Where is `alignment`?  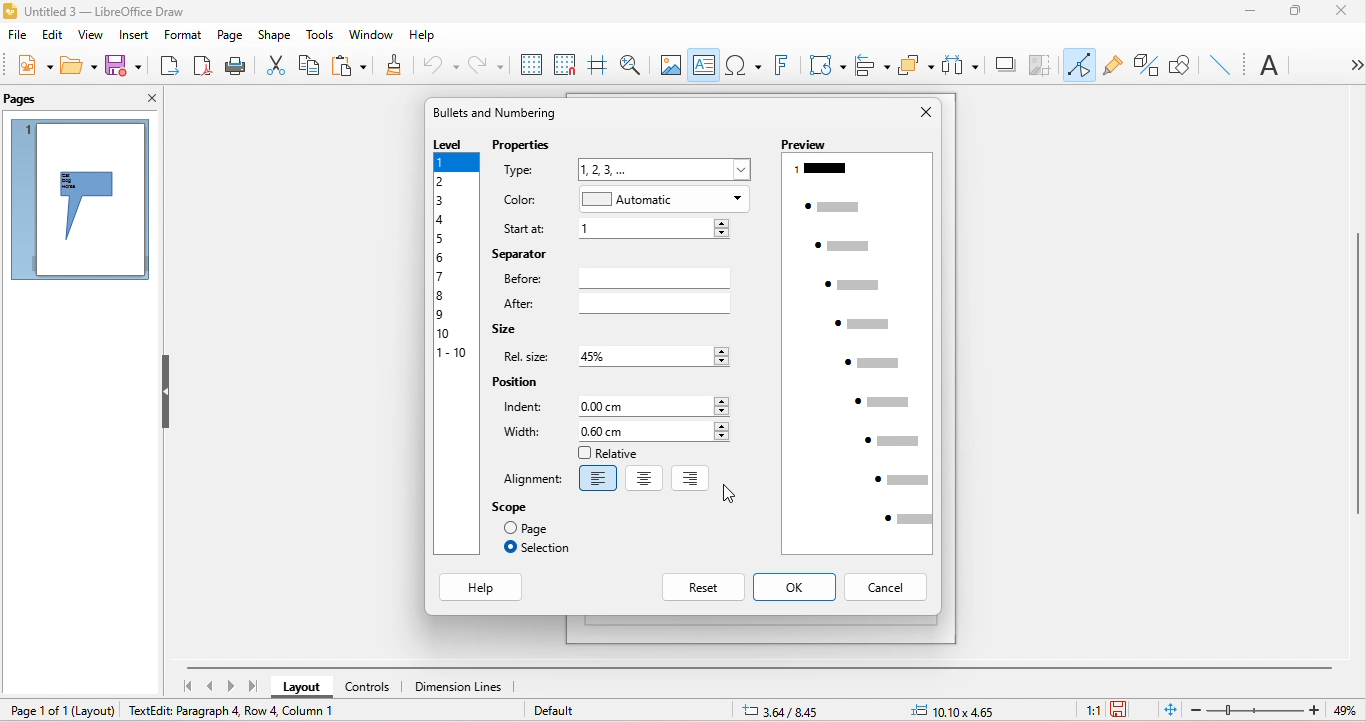
alignment is located at coordinates (533, 479).